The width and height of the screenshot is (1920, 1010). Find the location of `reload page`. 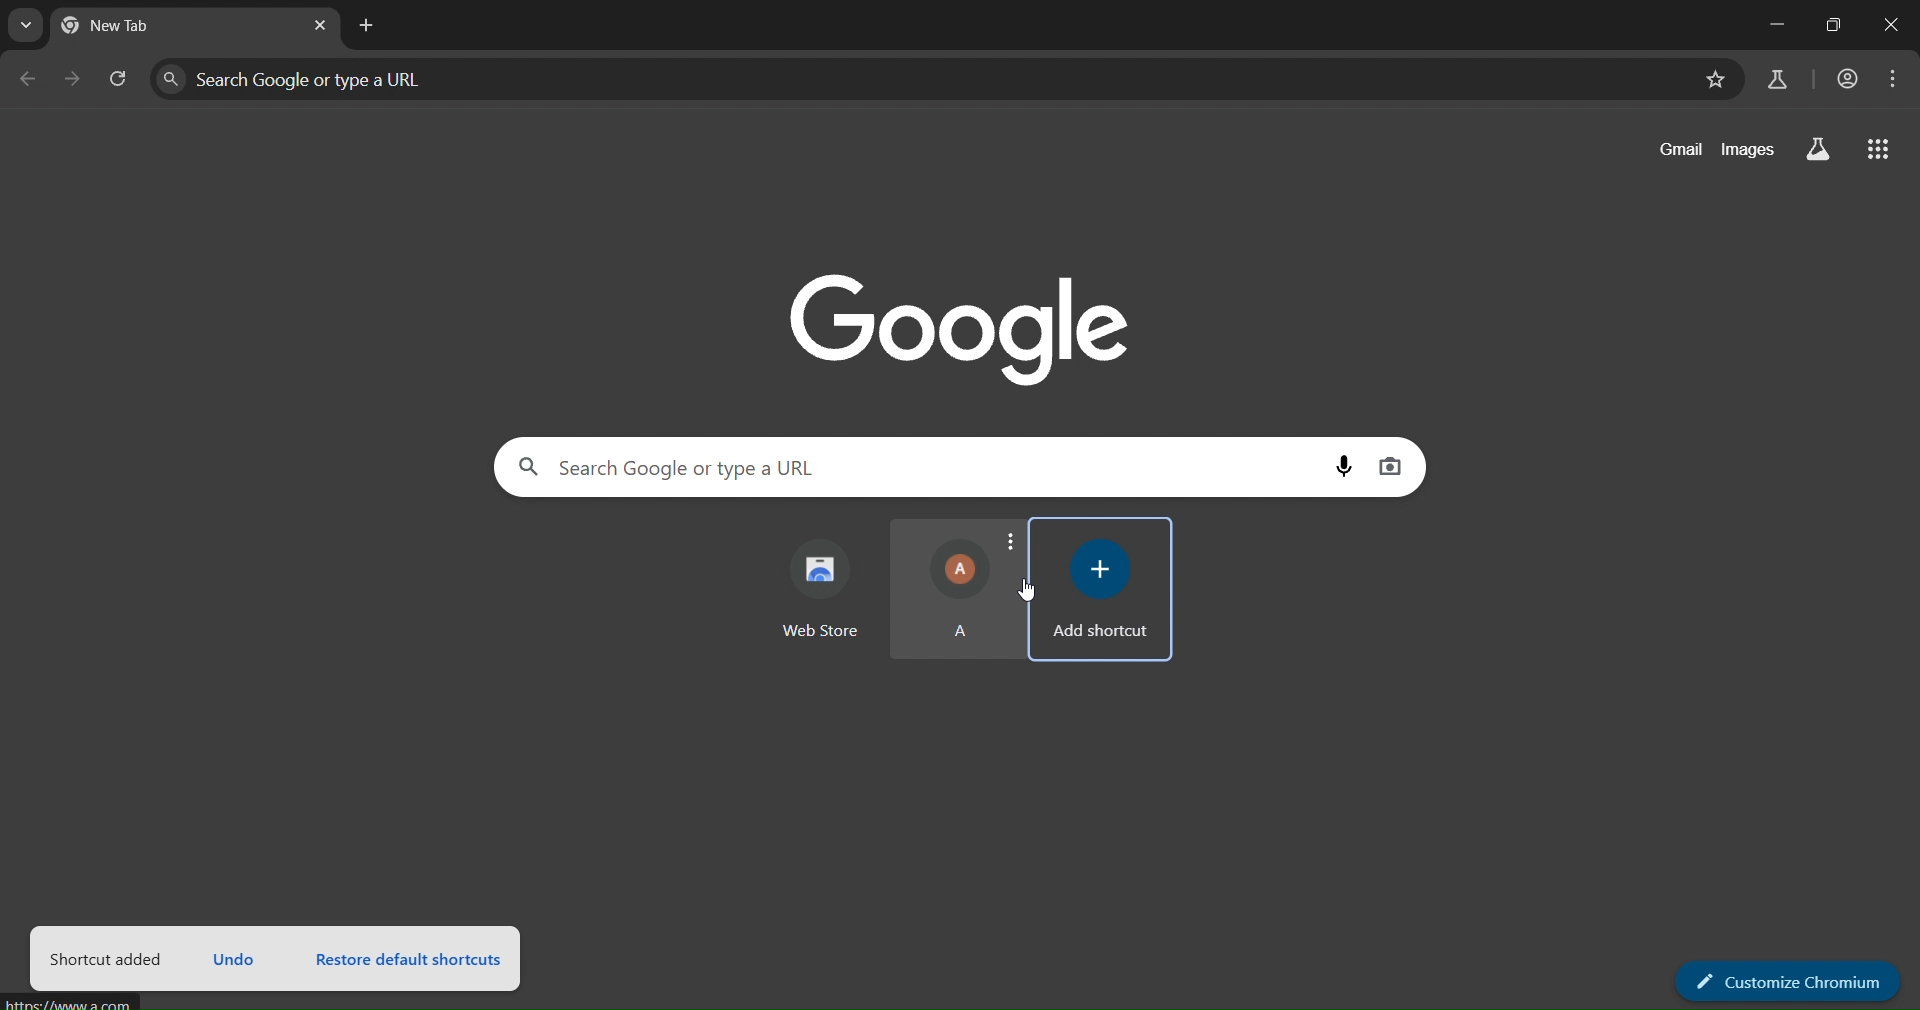

reload page is located at coordinates (119, 84).